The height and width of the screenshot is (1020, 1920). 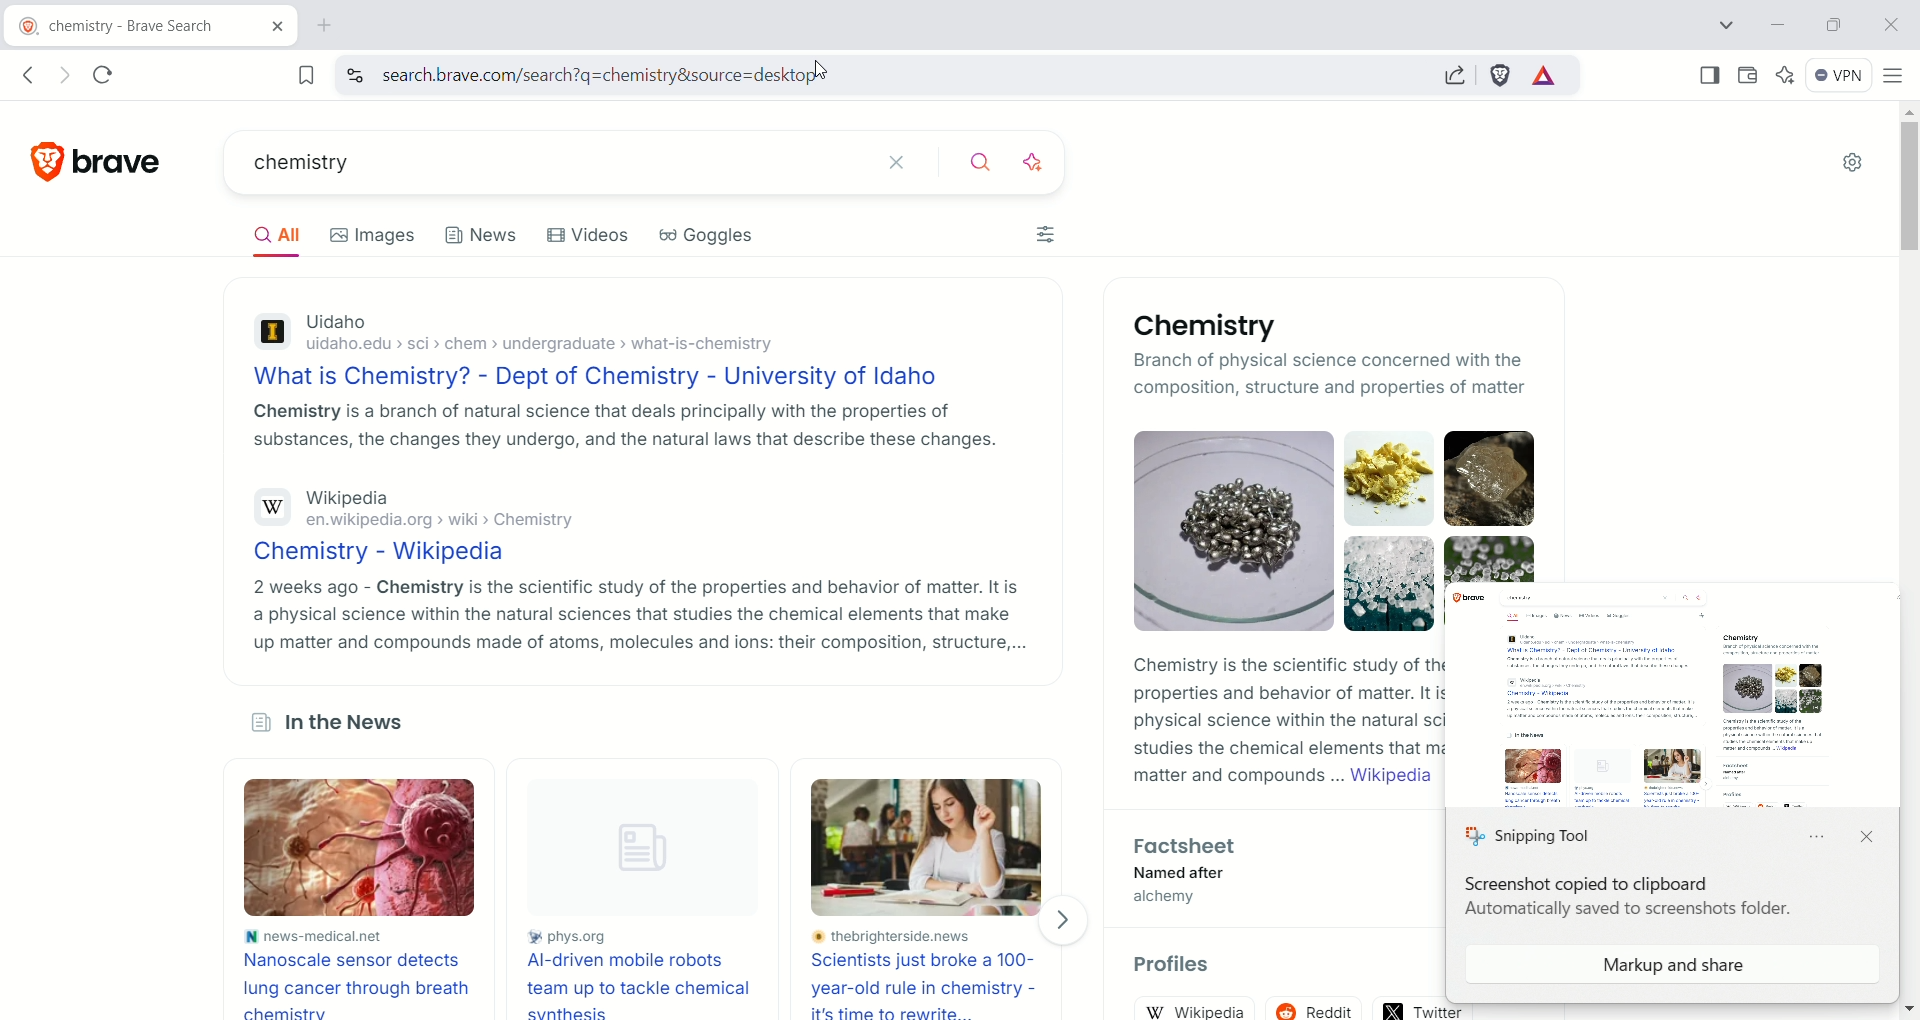 I want to click on All, so click(x=284, y=238).